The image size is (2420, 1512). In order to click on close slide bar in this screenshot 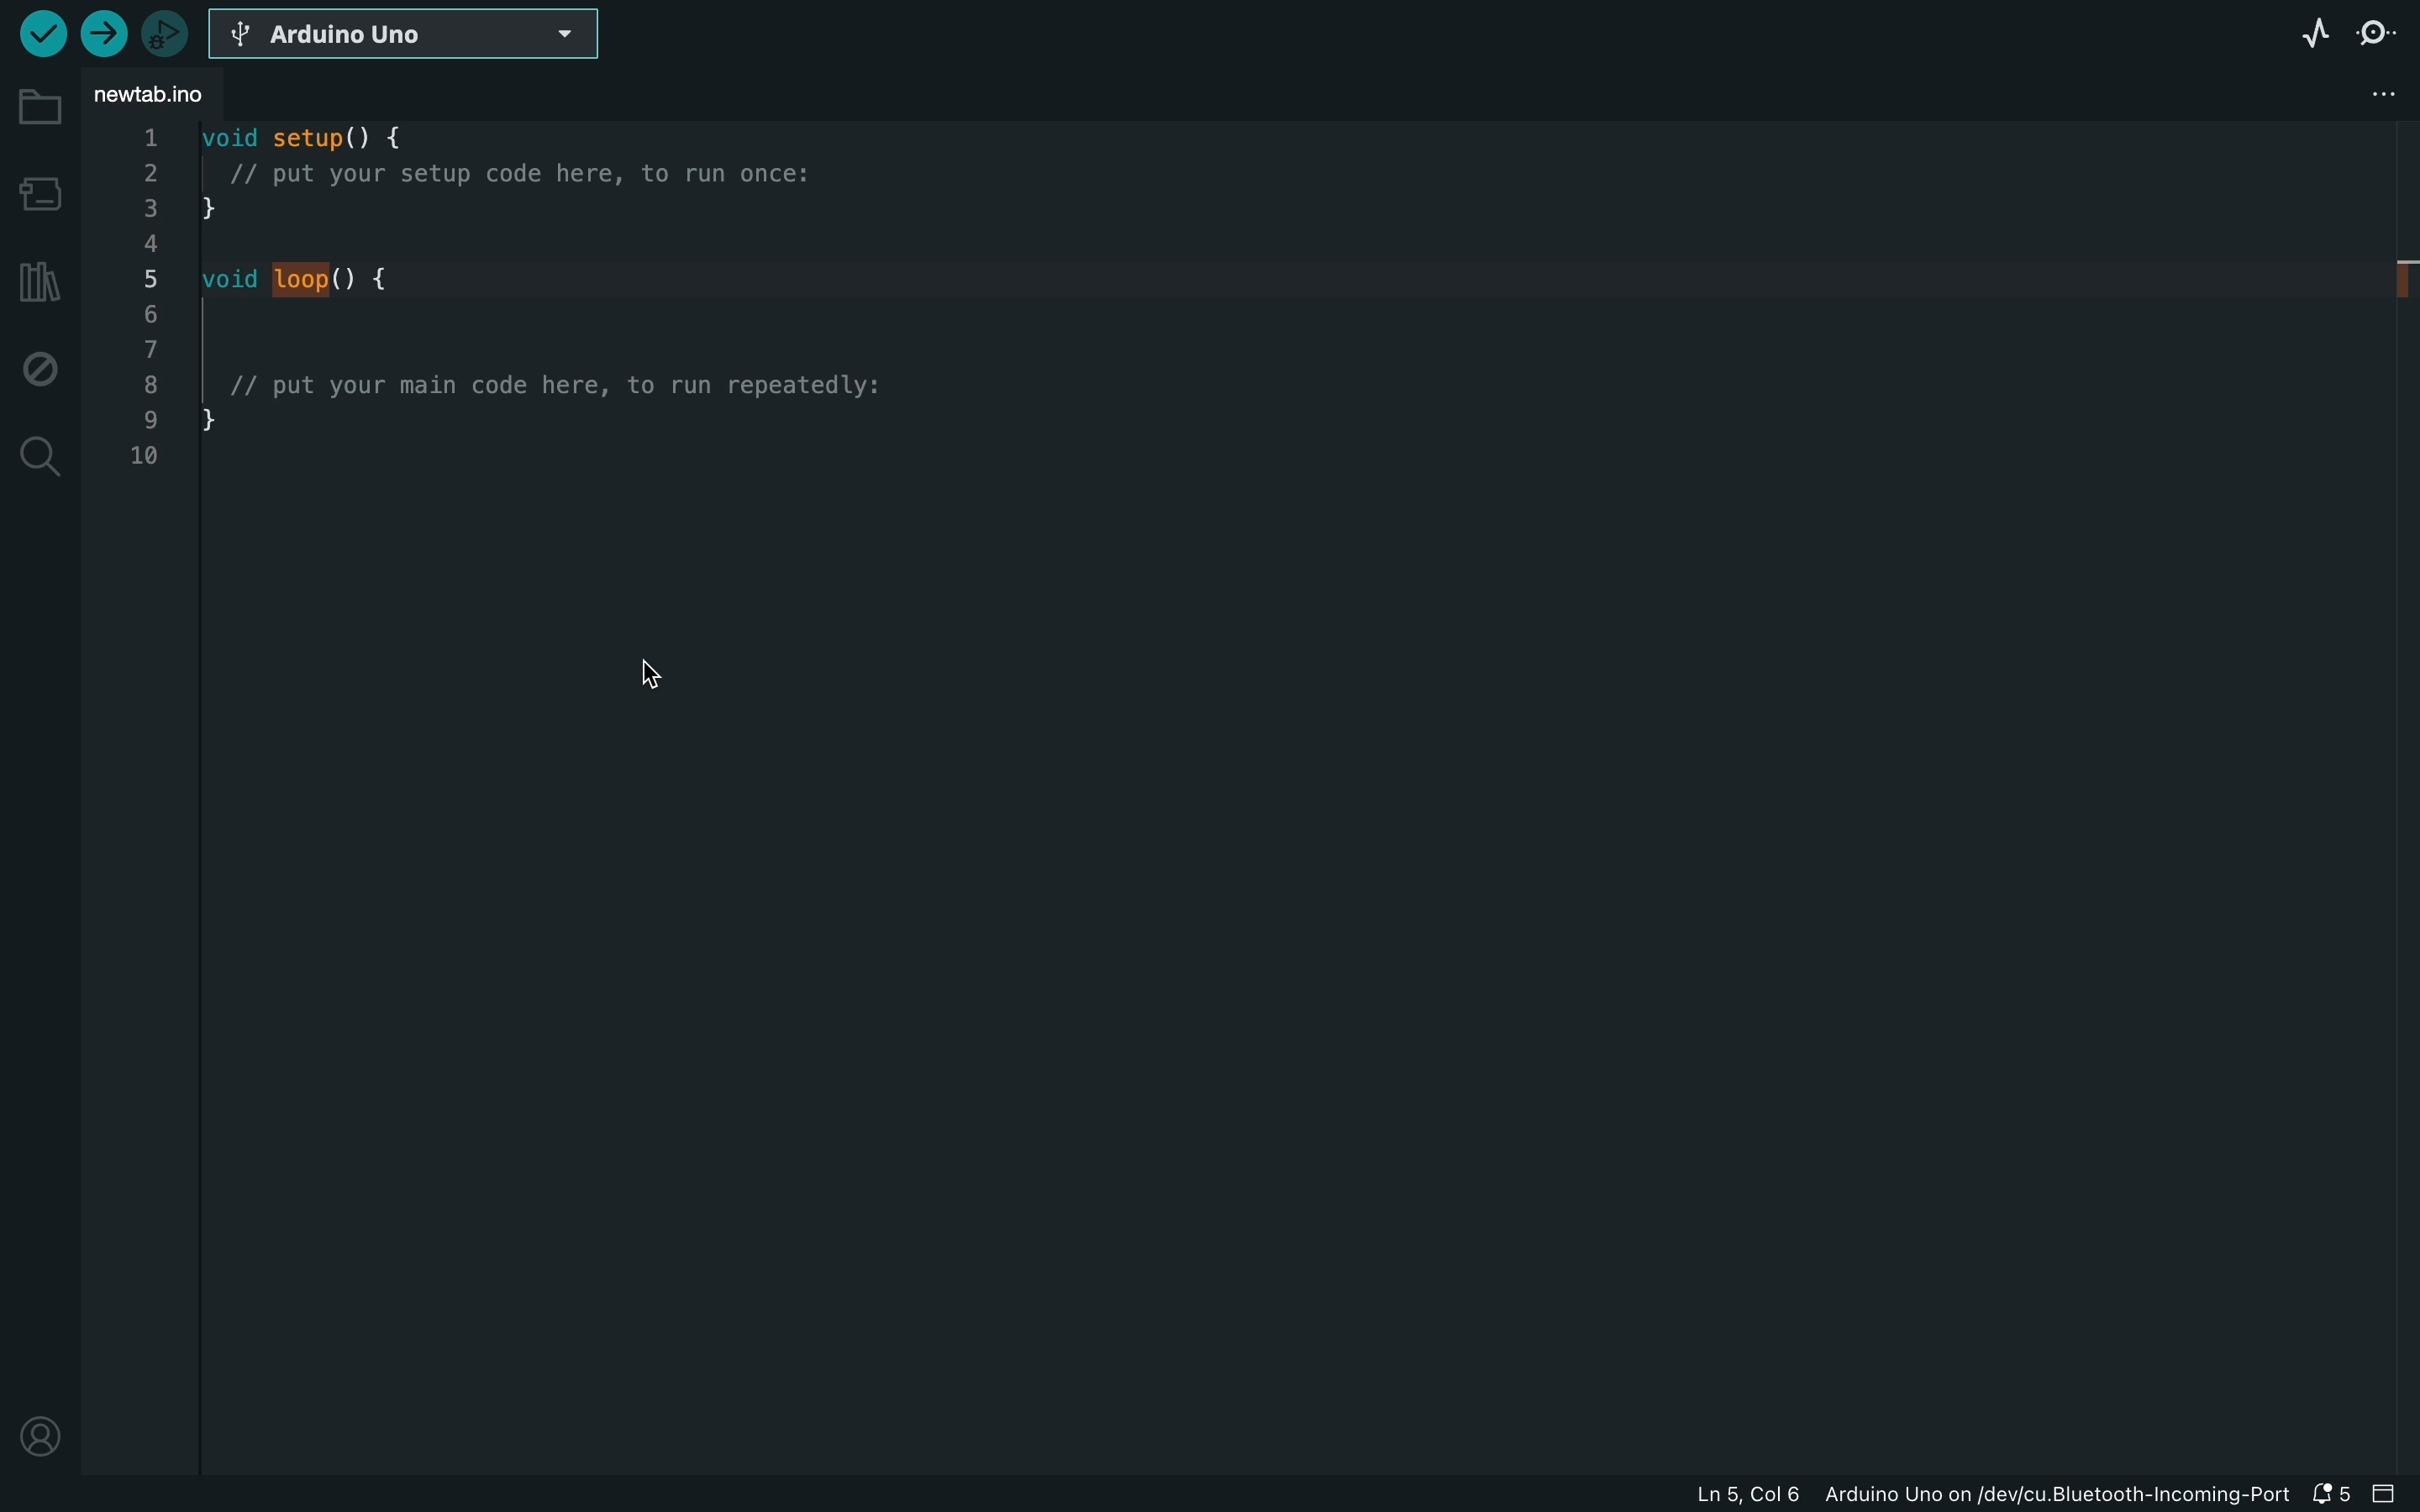, I will do `click(2389, 1494)`.